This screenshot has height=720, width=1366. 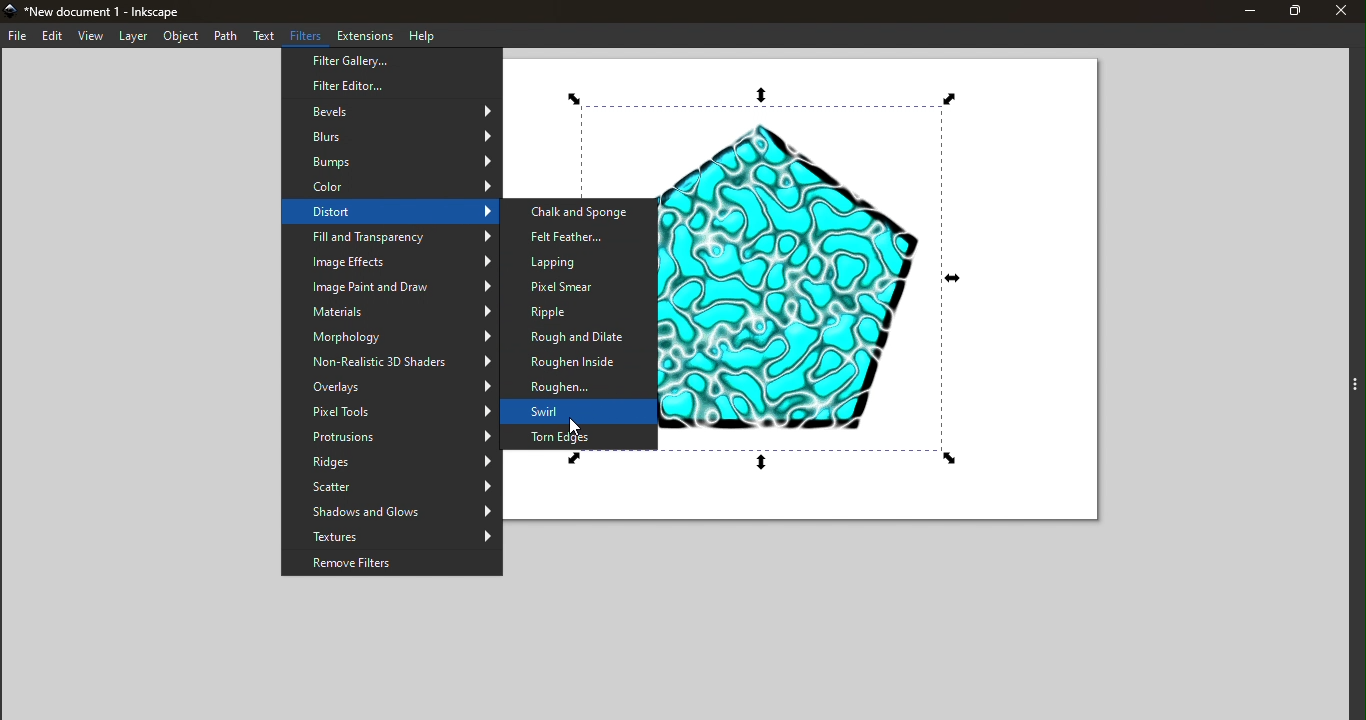 What do you see at coordinates (581, 263) in the screenshot?
I see `Lapping` at bounding box center [581, 263].